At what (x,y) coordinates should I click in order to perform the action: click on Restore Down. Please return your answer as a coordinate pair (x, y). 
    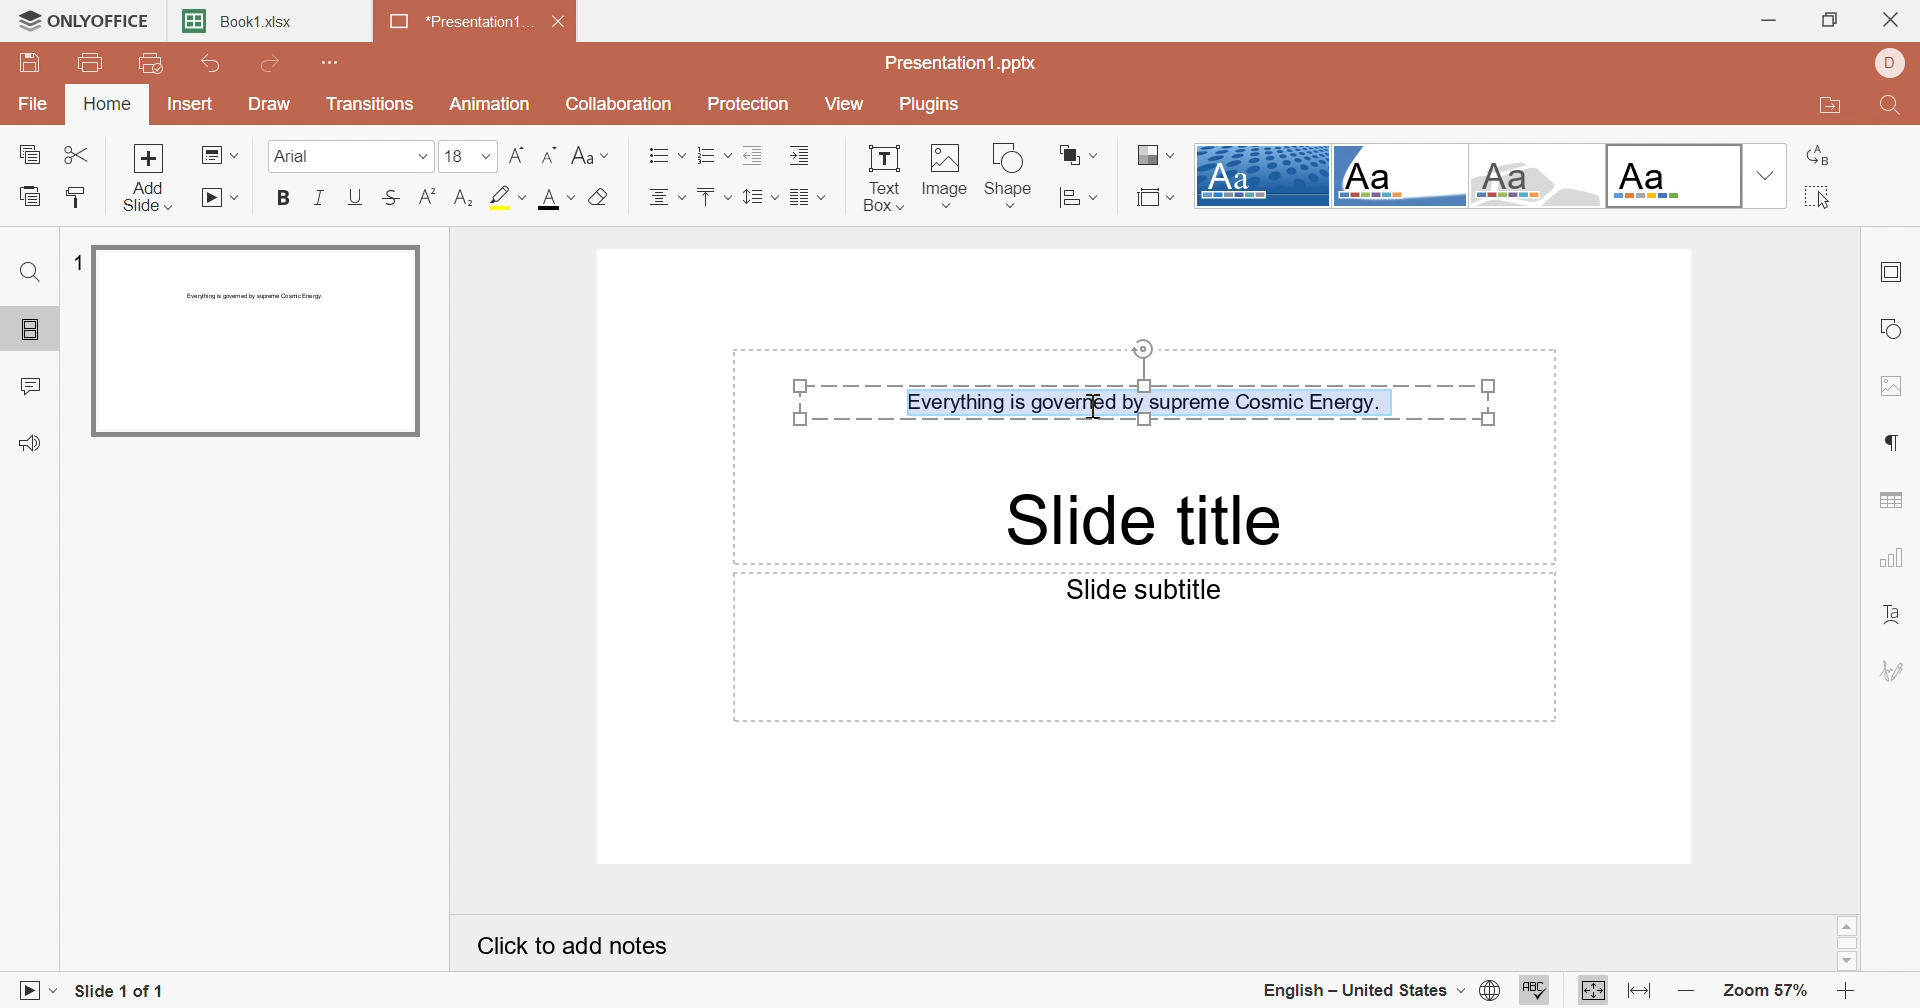
    Looking at the image, I should click on (1829, 20).